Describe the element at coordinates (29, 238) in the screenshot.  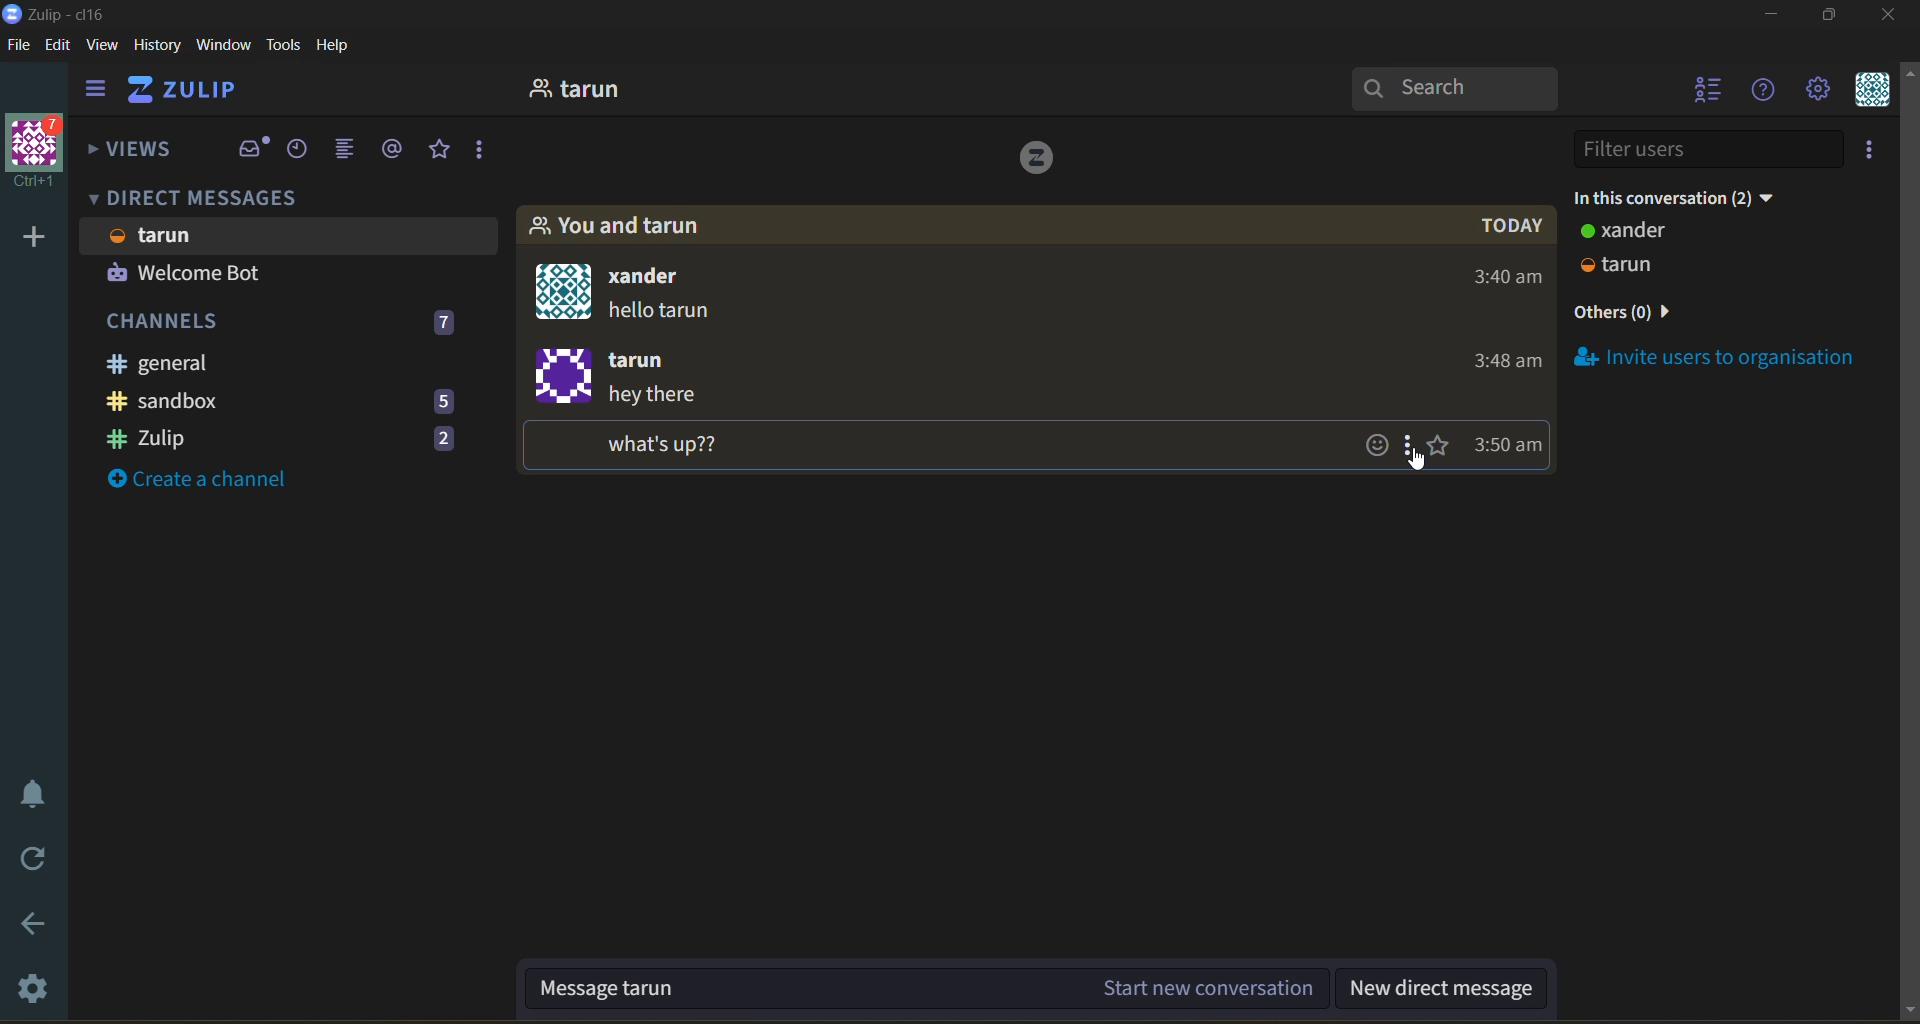
I see `add a new organisation` at that location.